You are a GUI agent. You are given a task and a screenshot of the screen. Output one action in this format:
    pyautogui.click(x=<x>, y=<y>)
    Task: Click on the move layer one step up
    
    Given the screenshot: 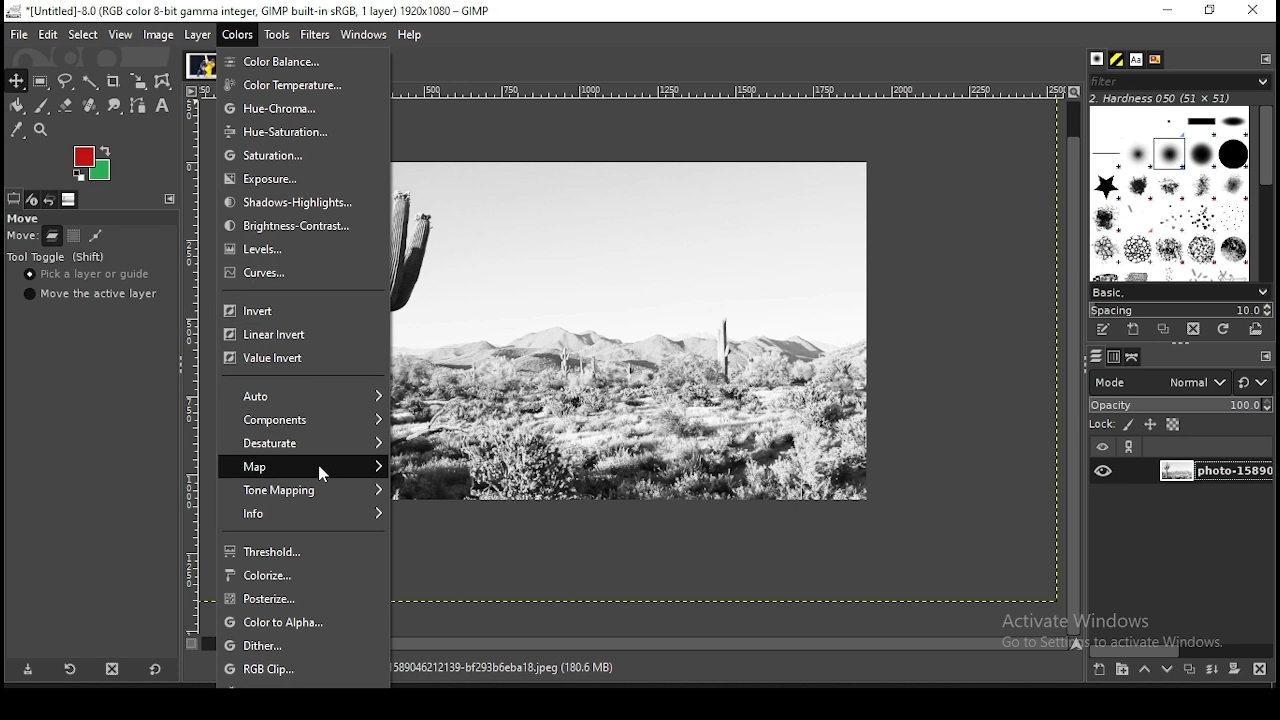 What is the action you would take?
    pyautogui.click(x=1144, y=669)
    